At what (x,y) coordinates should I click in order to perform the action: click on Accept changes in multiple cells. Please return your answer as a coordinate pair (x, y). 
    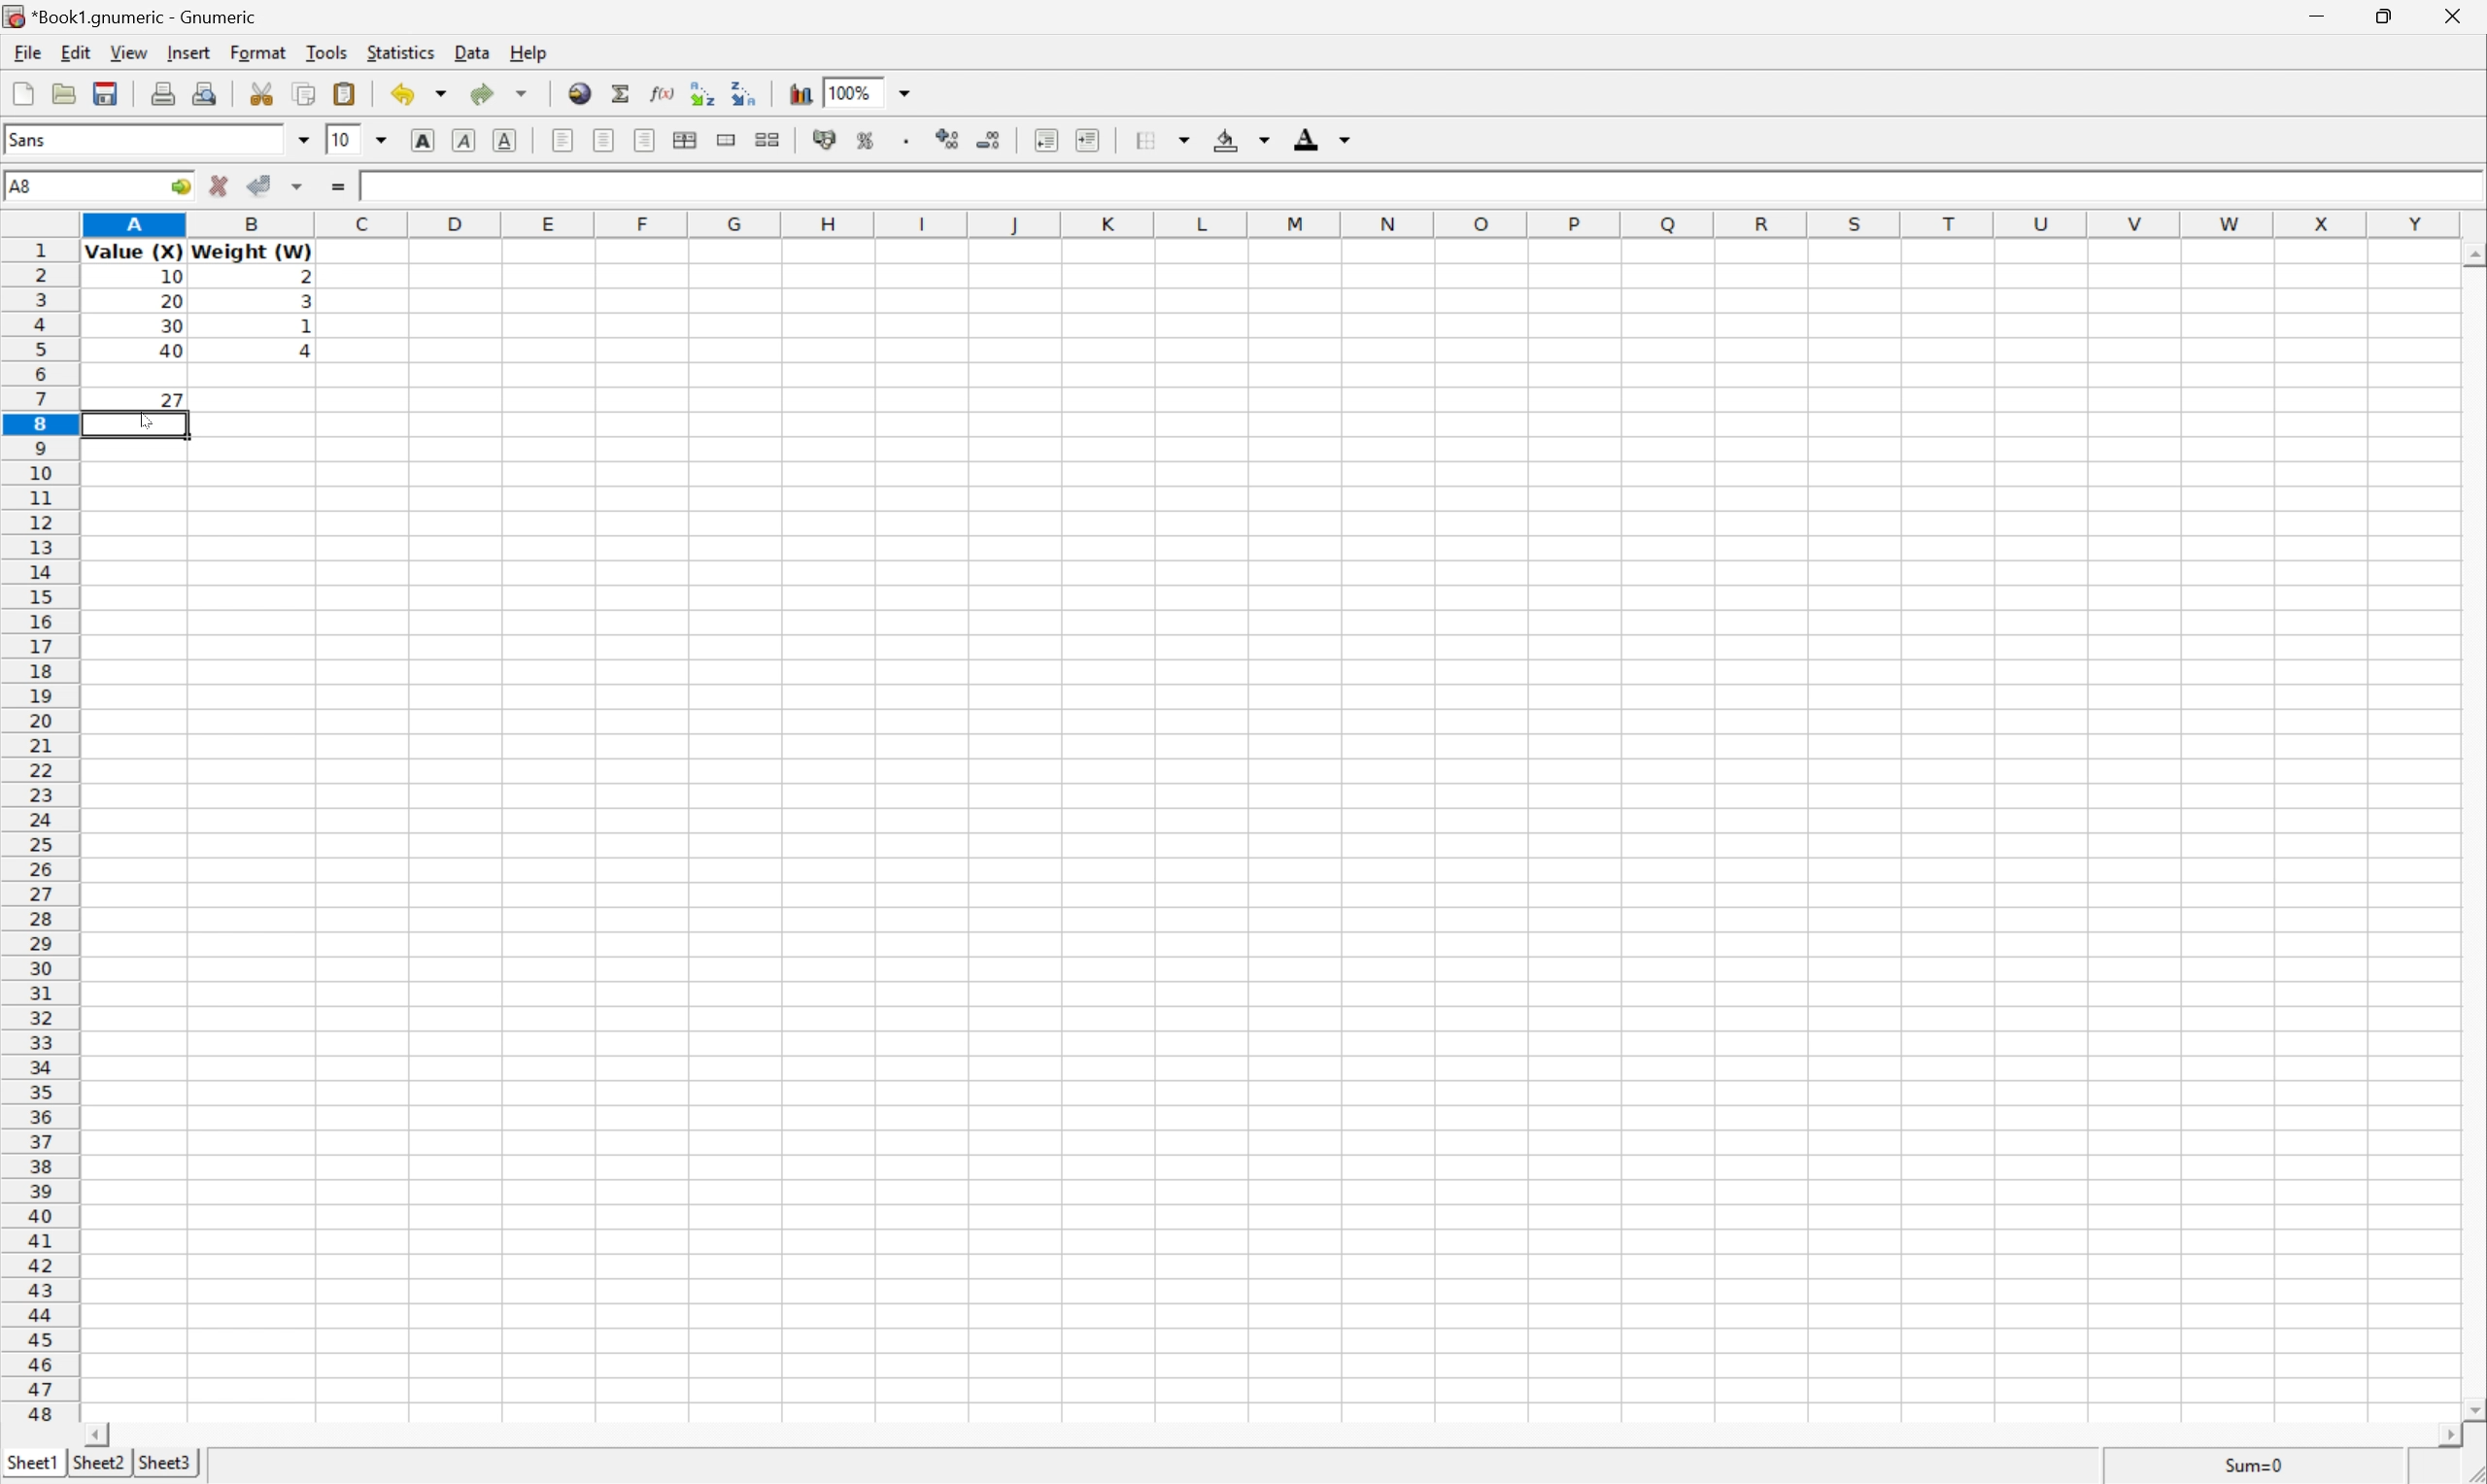
    Looking at the image, I should click on (297, 189).